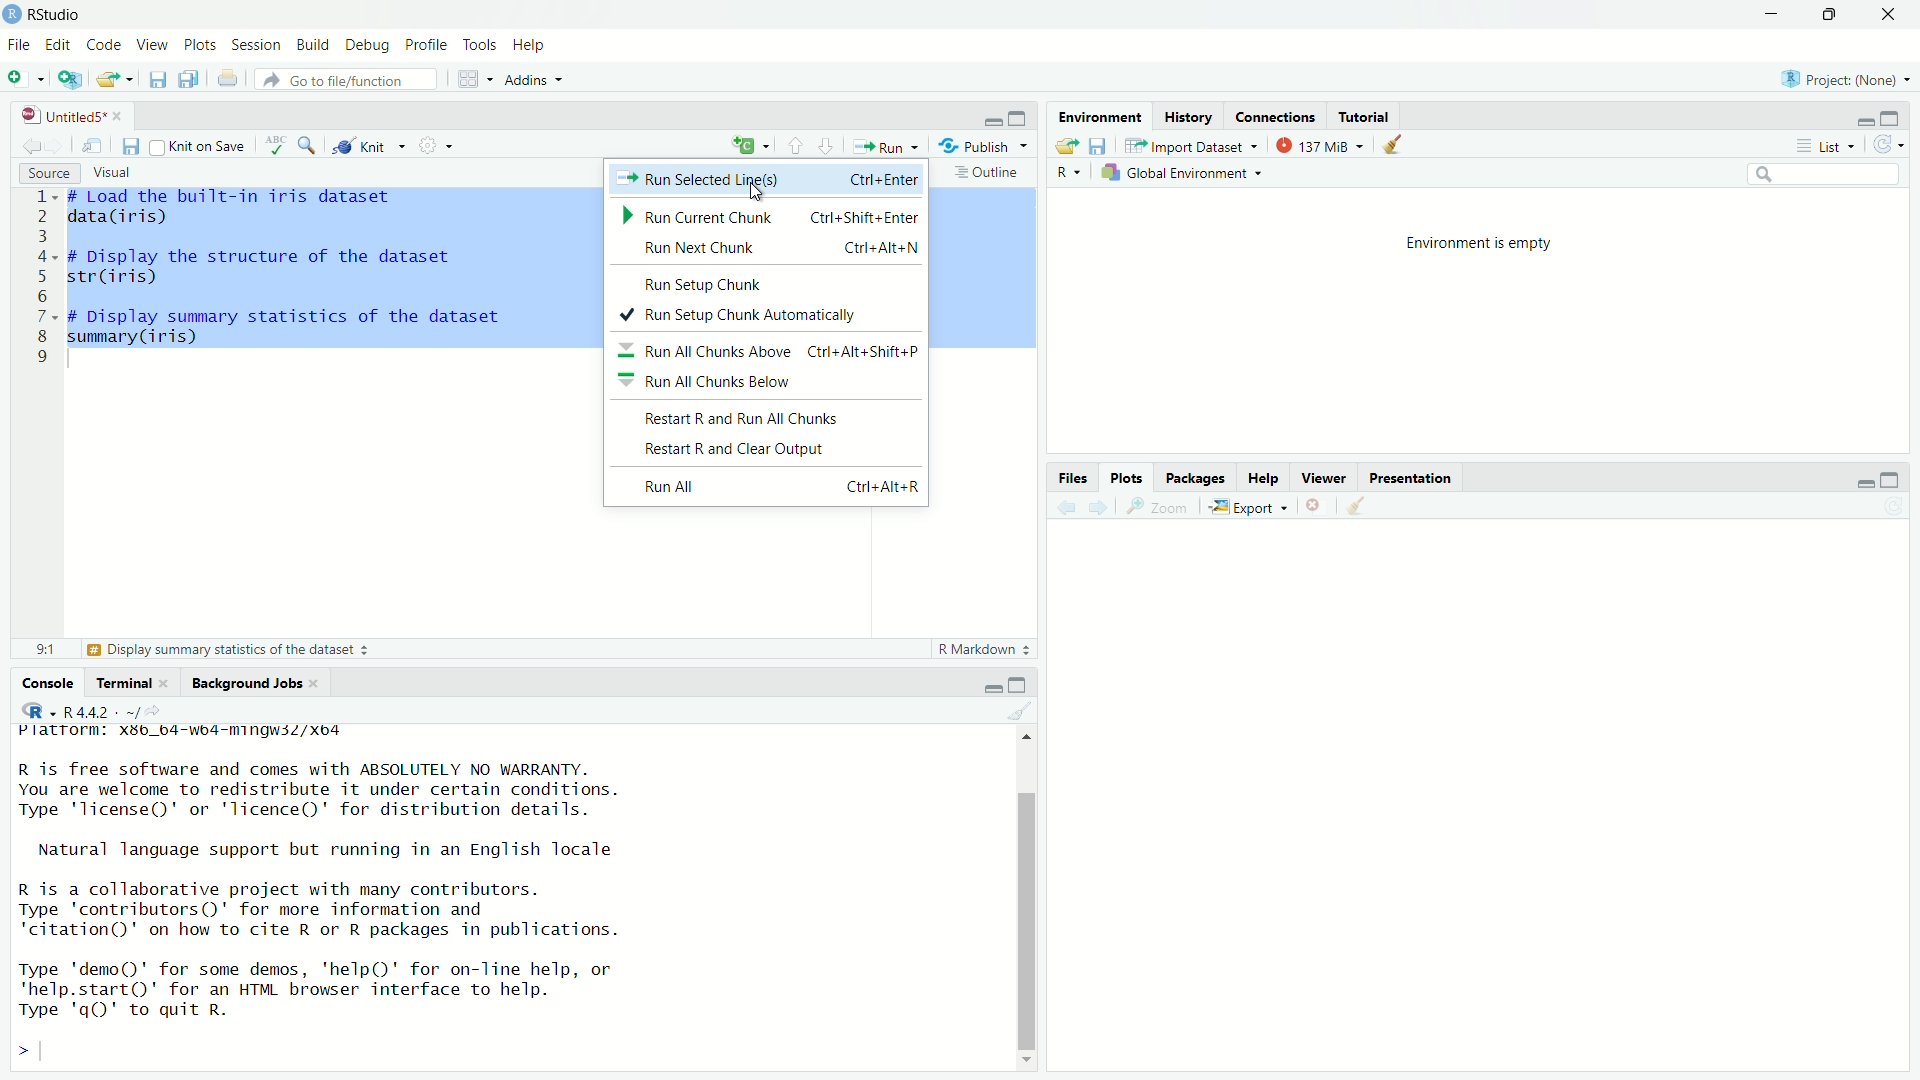 The image size is (1920, 1080). I want to click on R Markdown, so click(984, 648).